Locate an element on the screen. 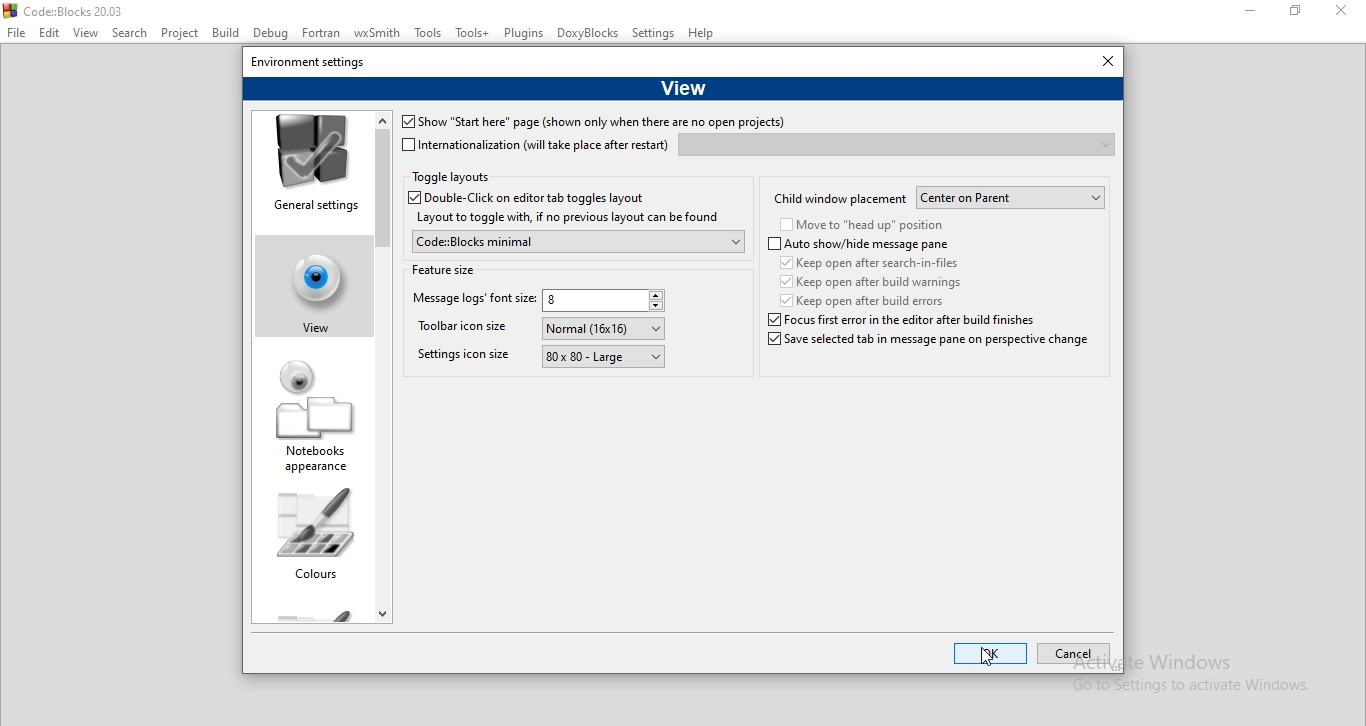 Image resolution: width=1366 pixels, height=726 pixels. DoxyBlocks is located at coordinates (589, 34).